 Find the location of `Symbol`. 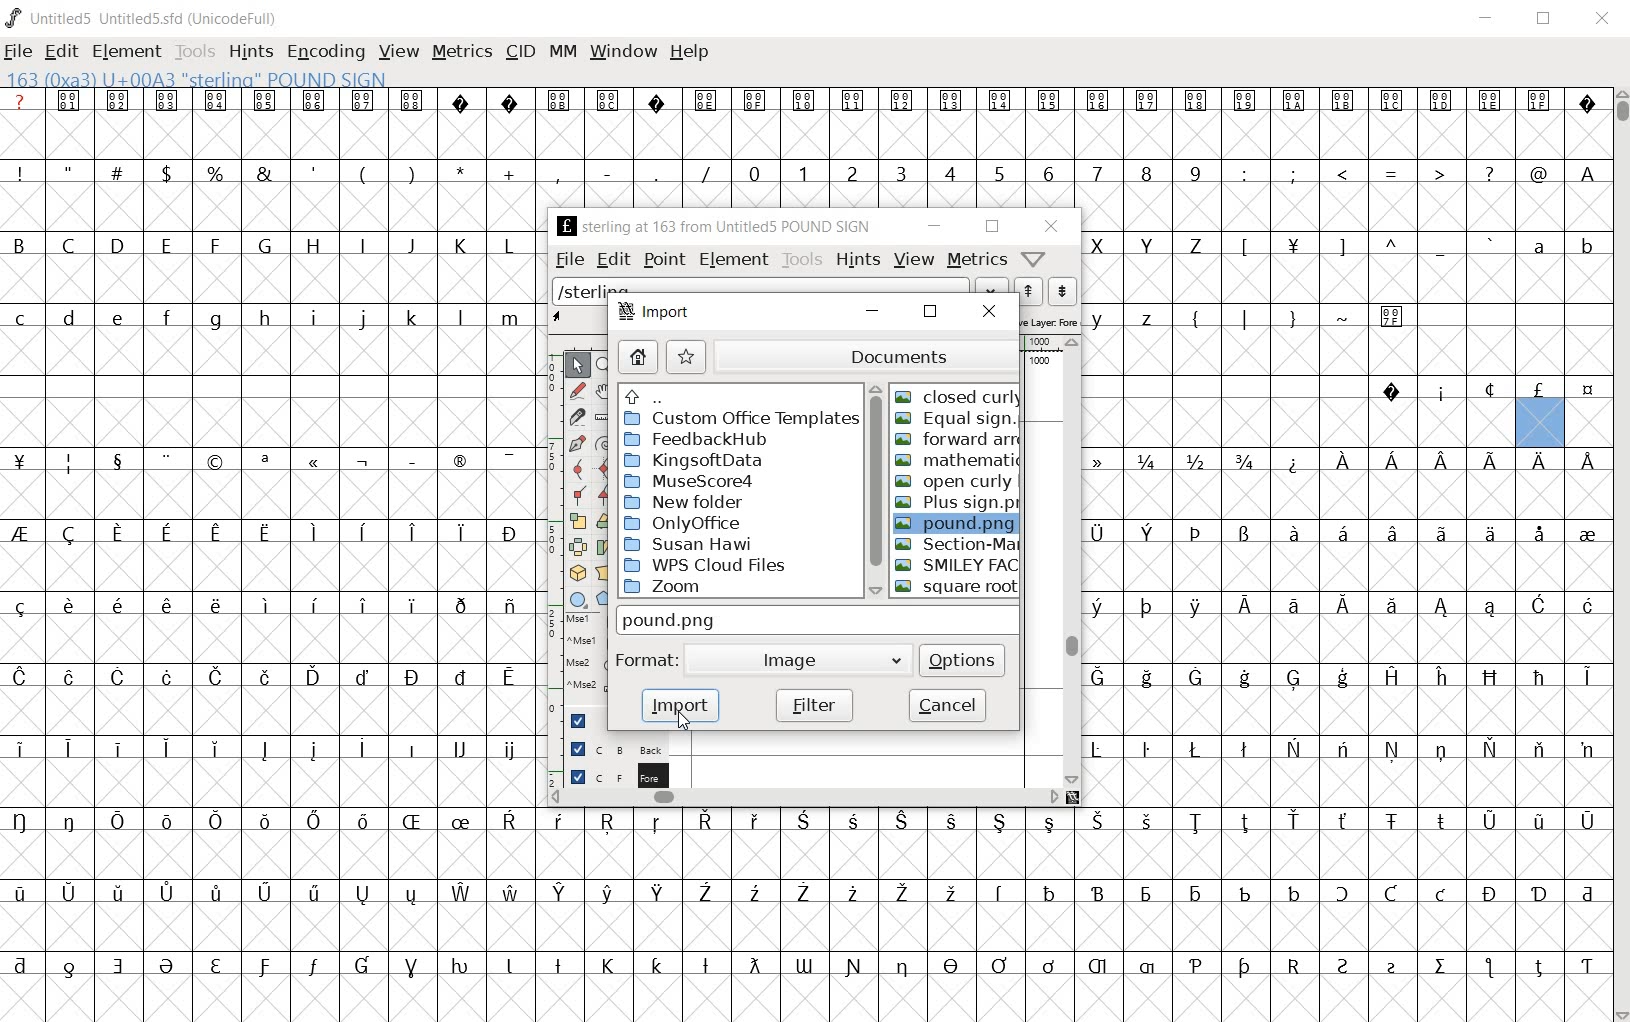

Symbol is located at coordinates (459, 533).